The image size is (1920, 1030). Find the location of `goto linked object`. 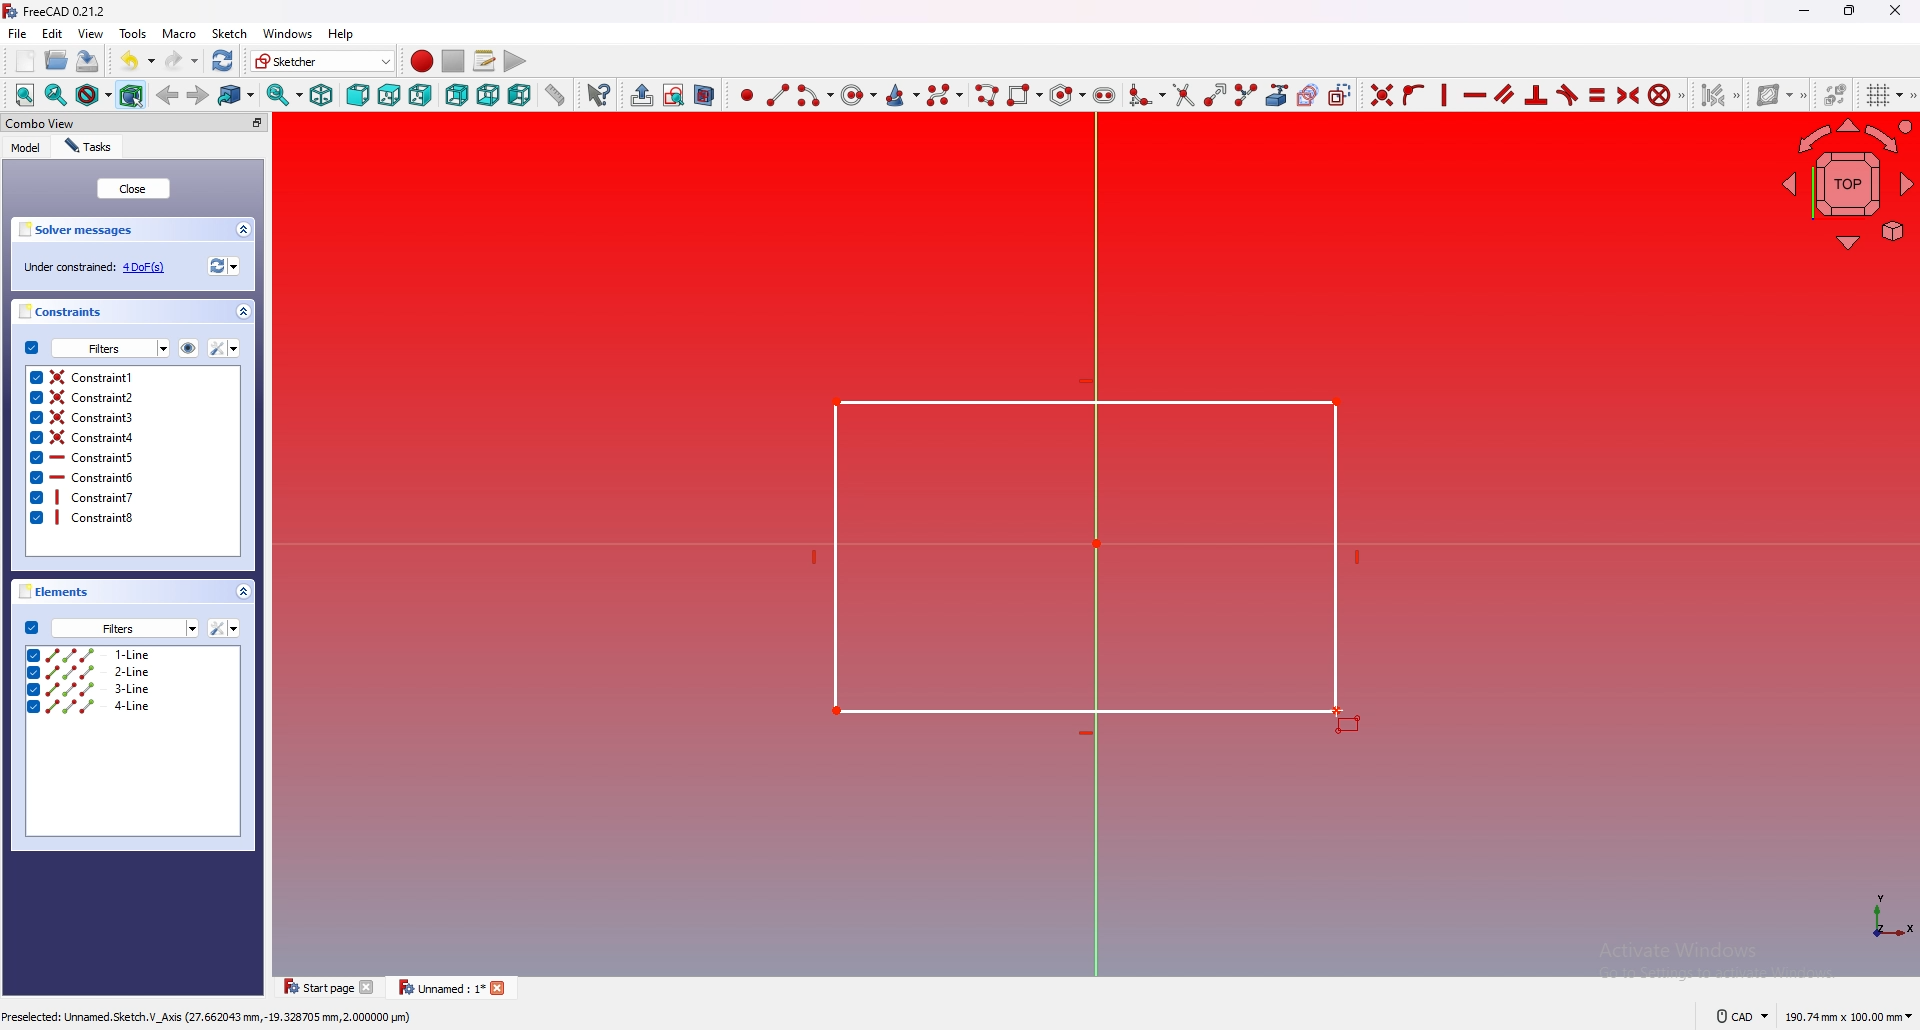

goto linked object is located at coordinates (238, 95).